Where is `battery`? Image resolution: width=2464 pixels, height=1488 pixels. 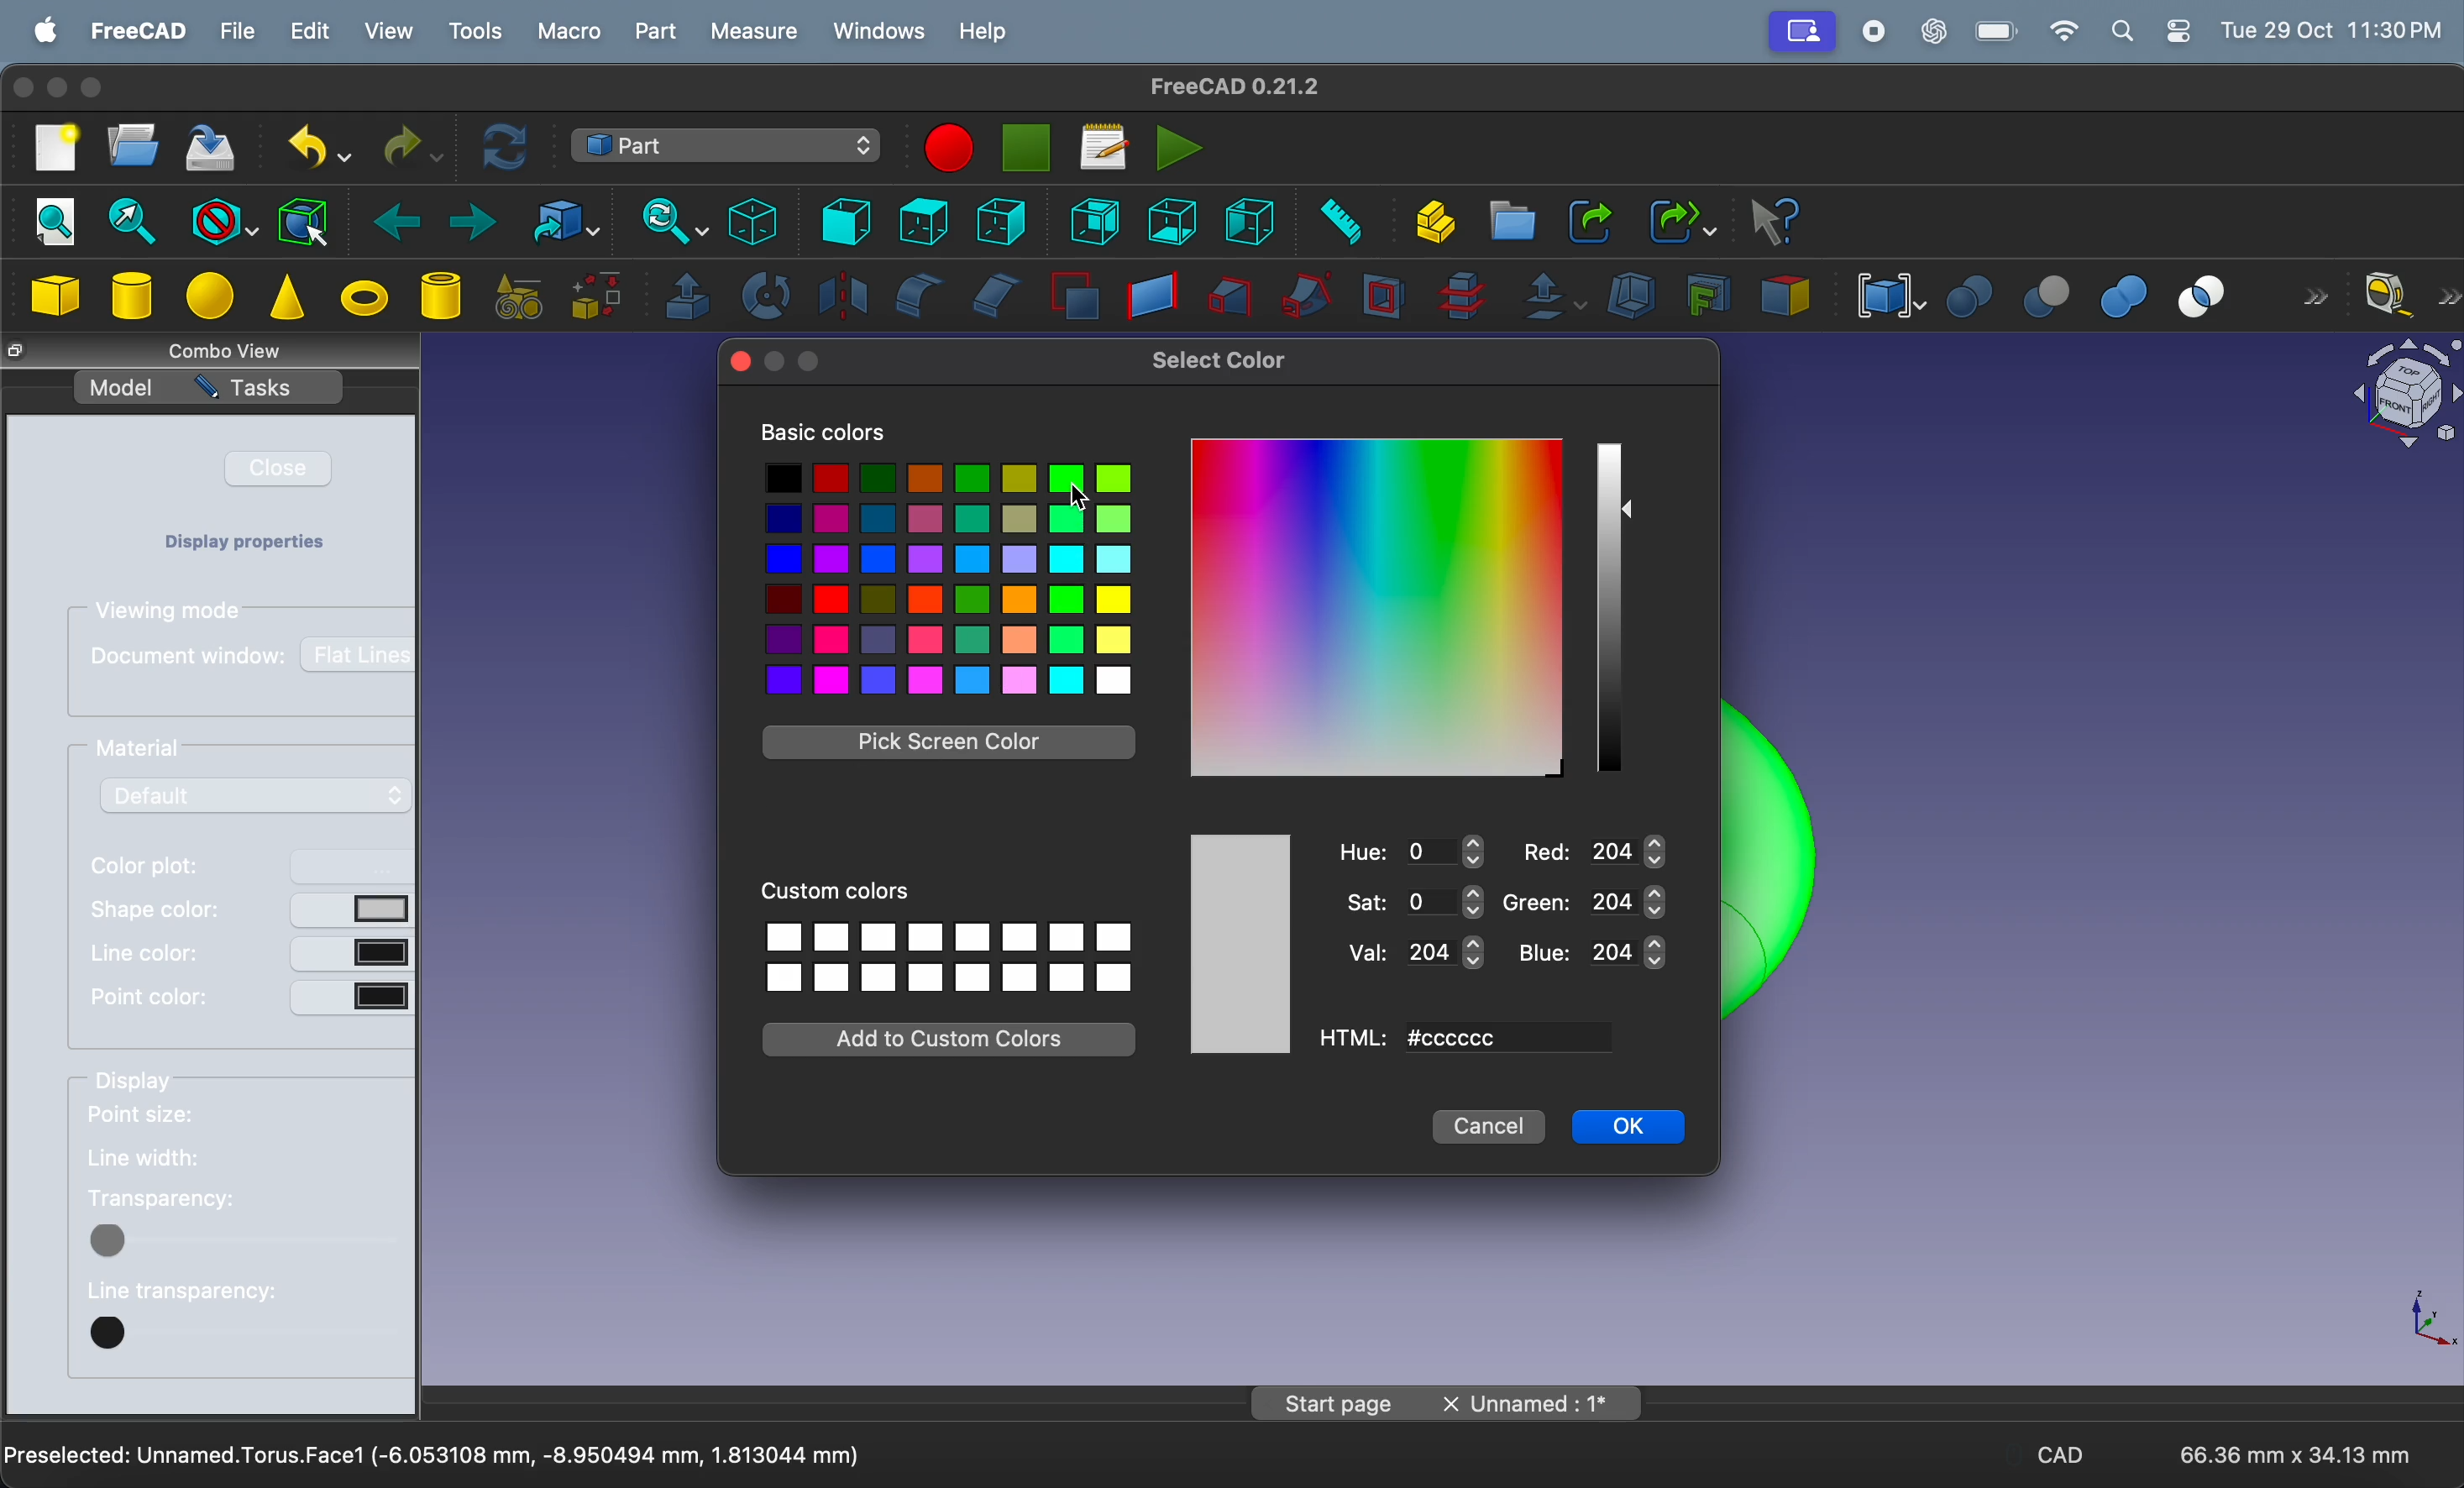 battery is located at coordinates (1995, 31).